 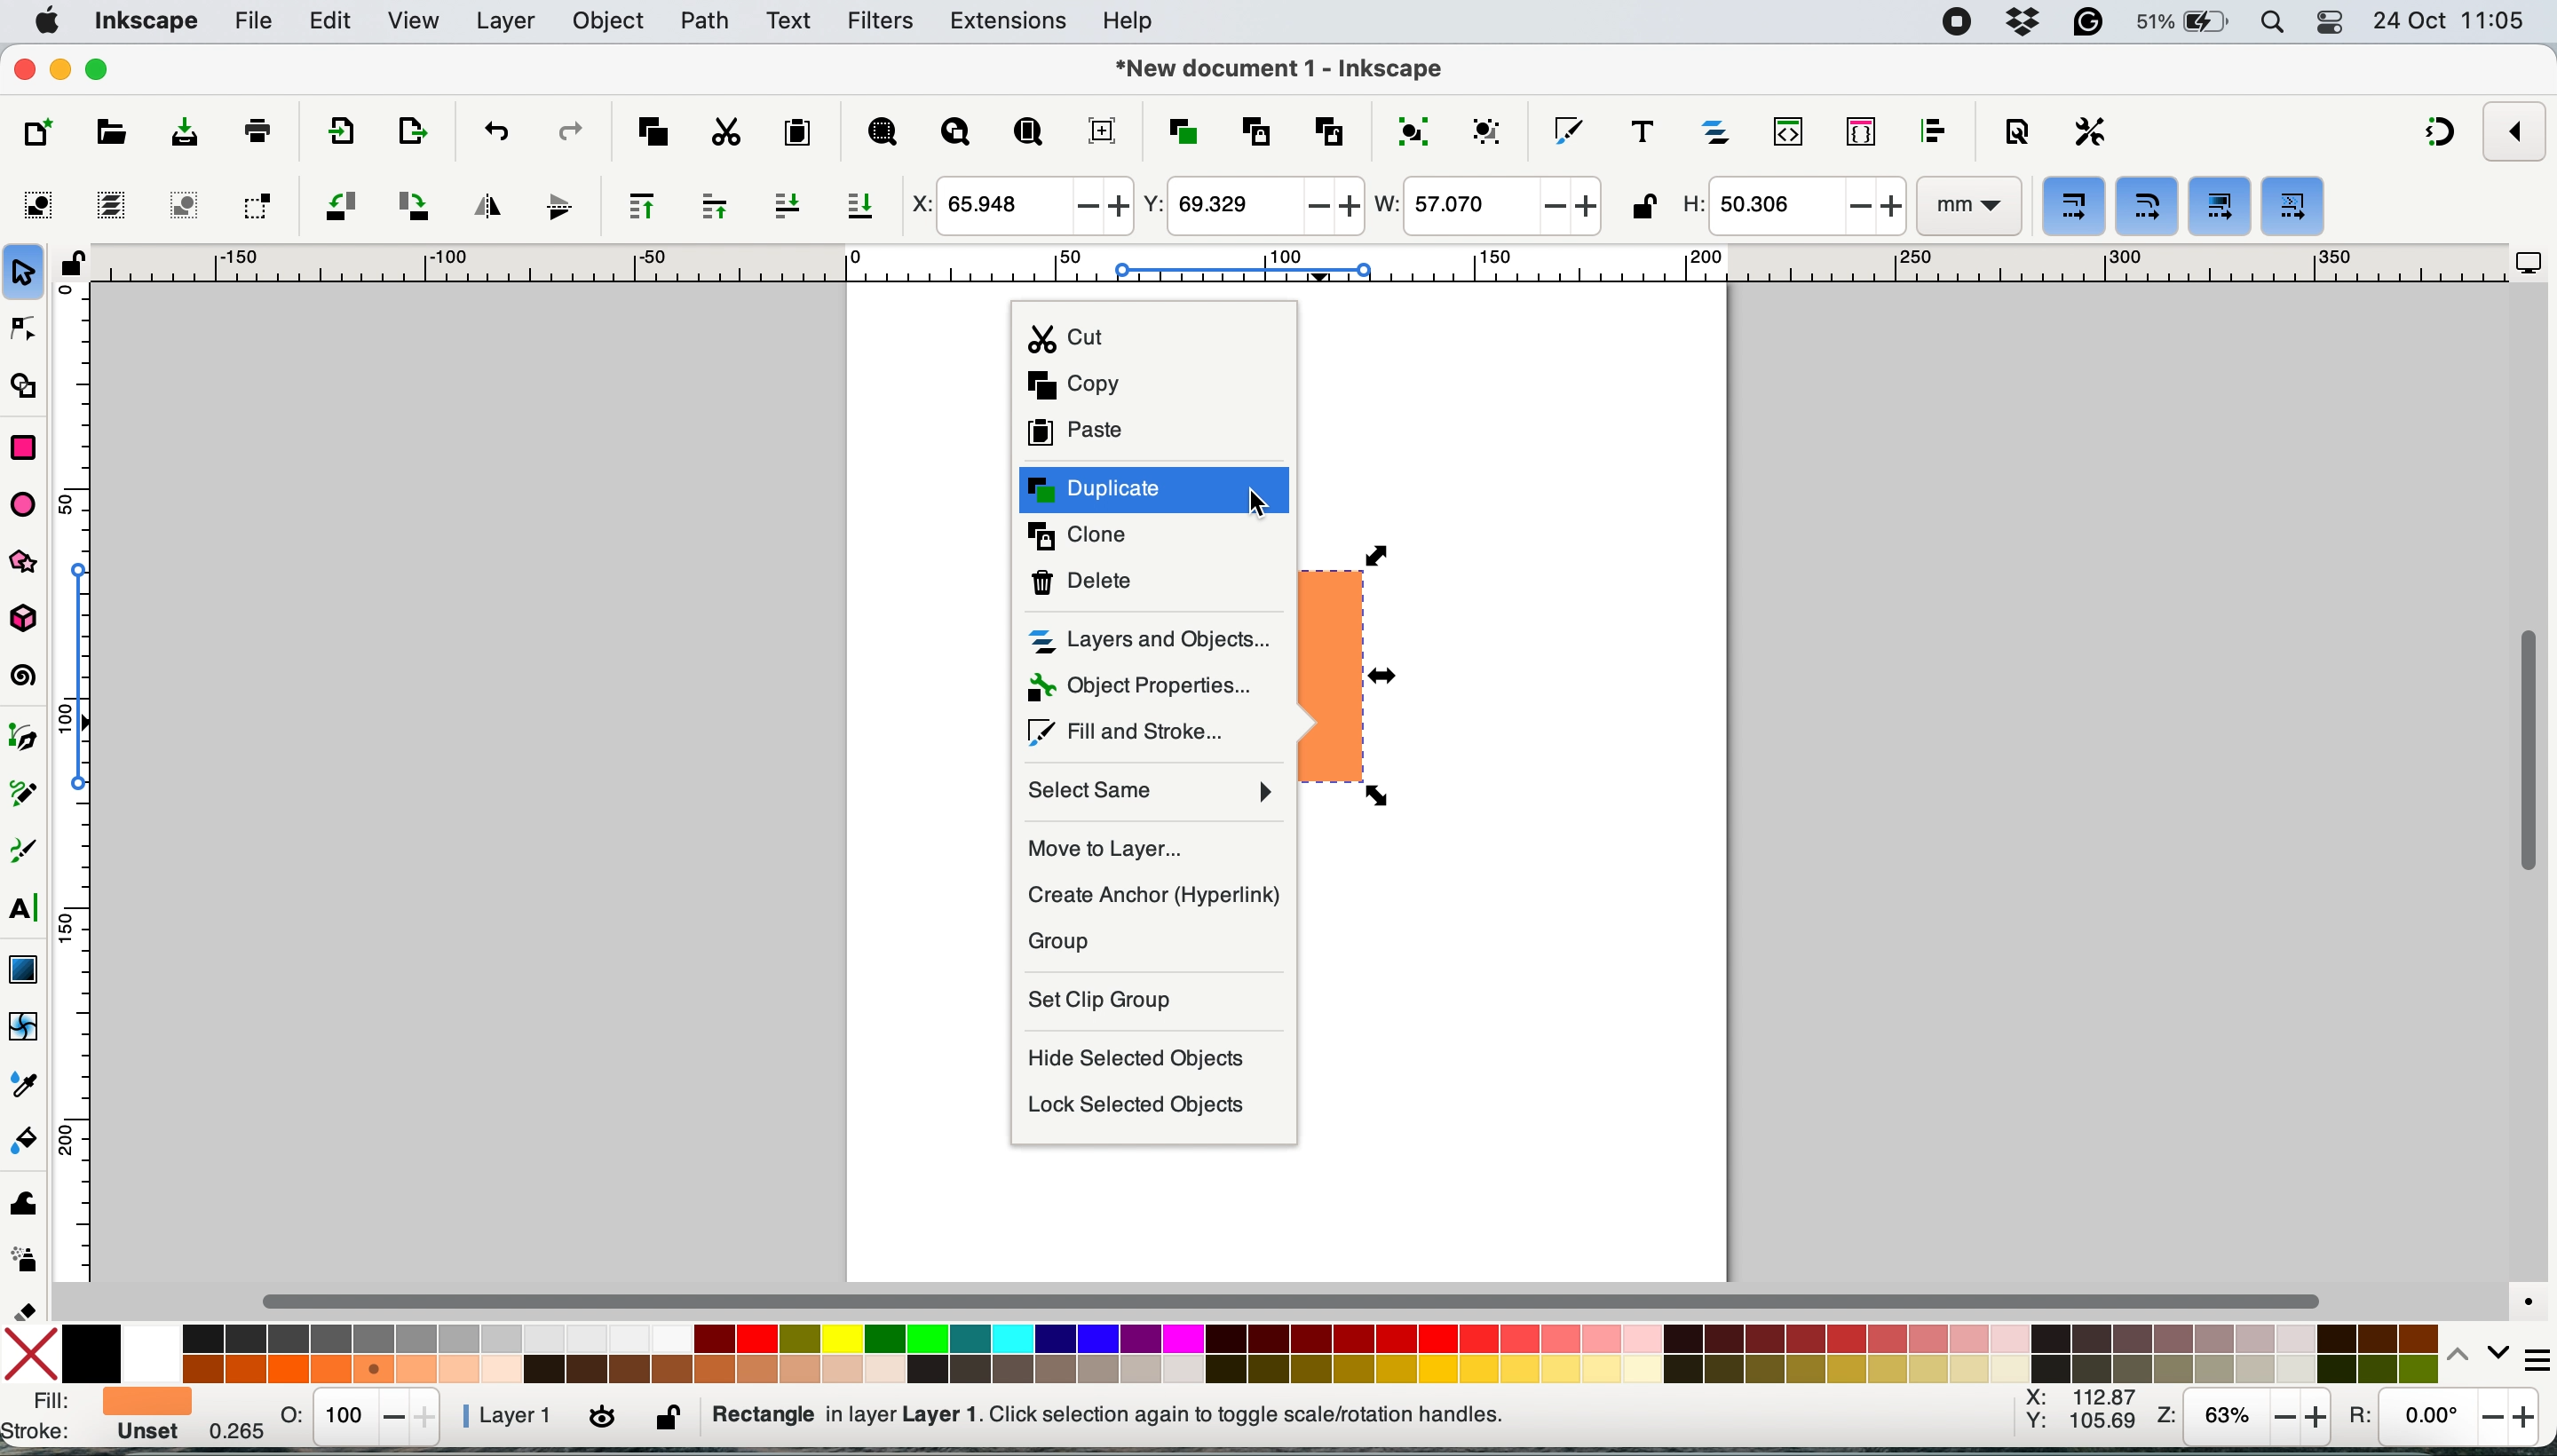 What do you see at coordinates (23, 1199) in the screenshot?
I see `tweak tool` at bounding box center [23, 1199].